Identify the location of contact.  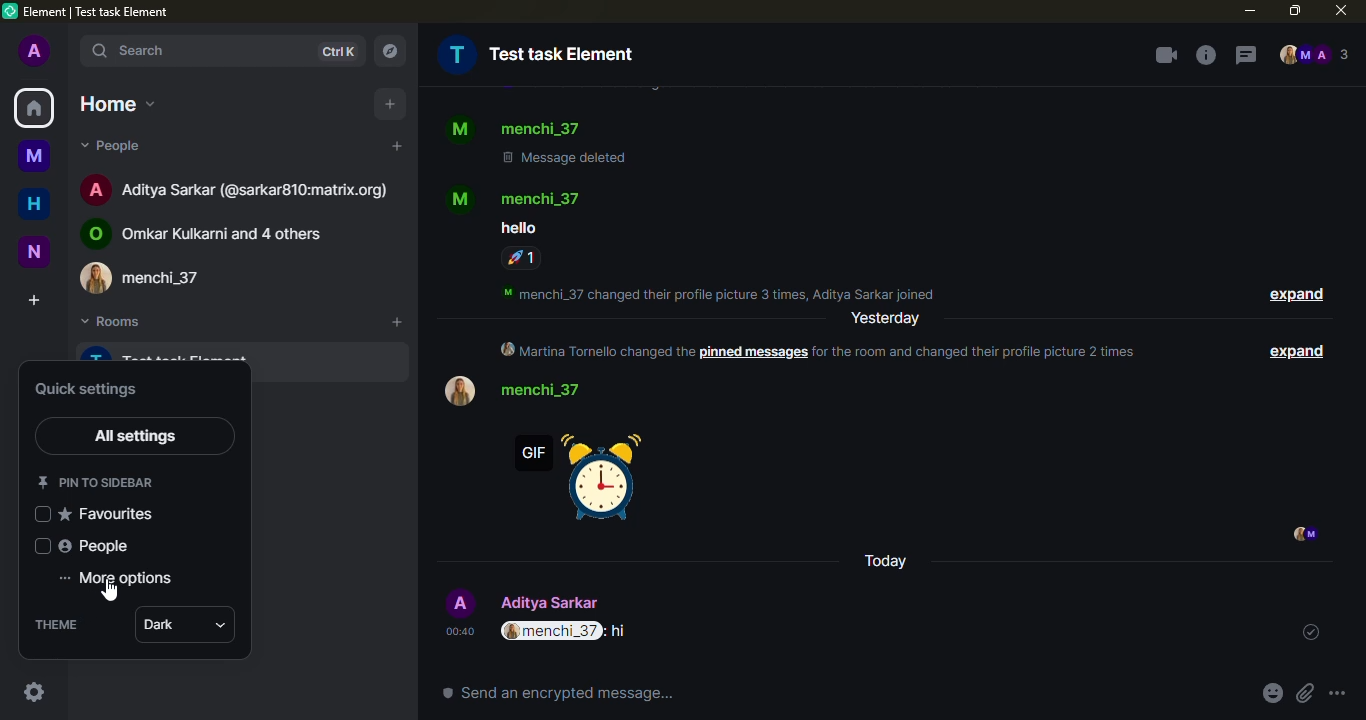
(542, 129).